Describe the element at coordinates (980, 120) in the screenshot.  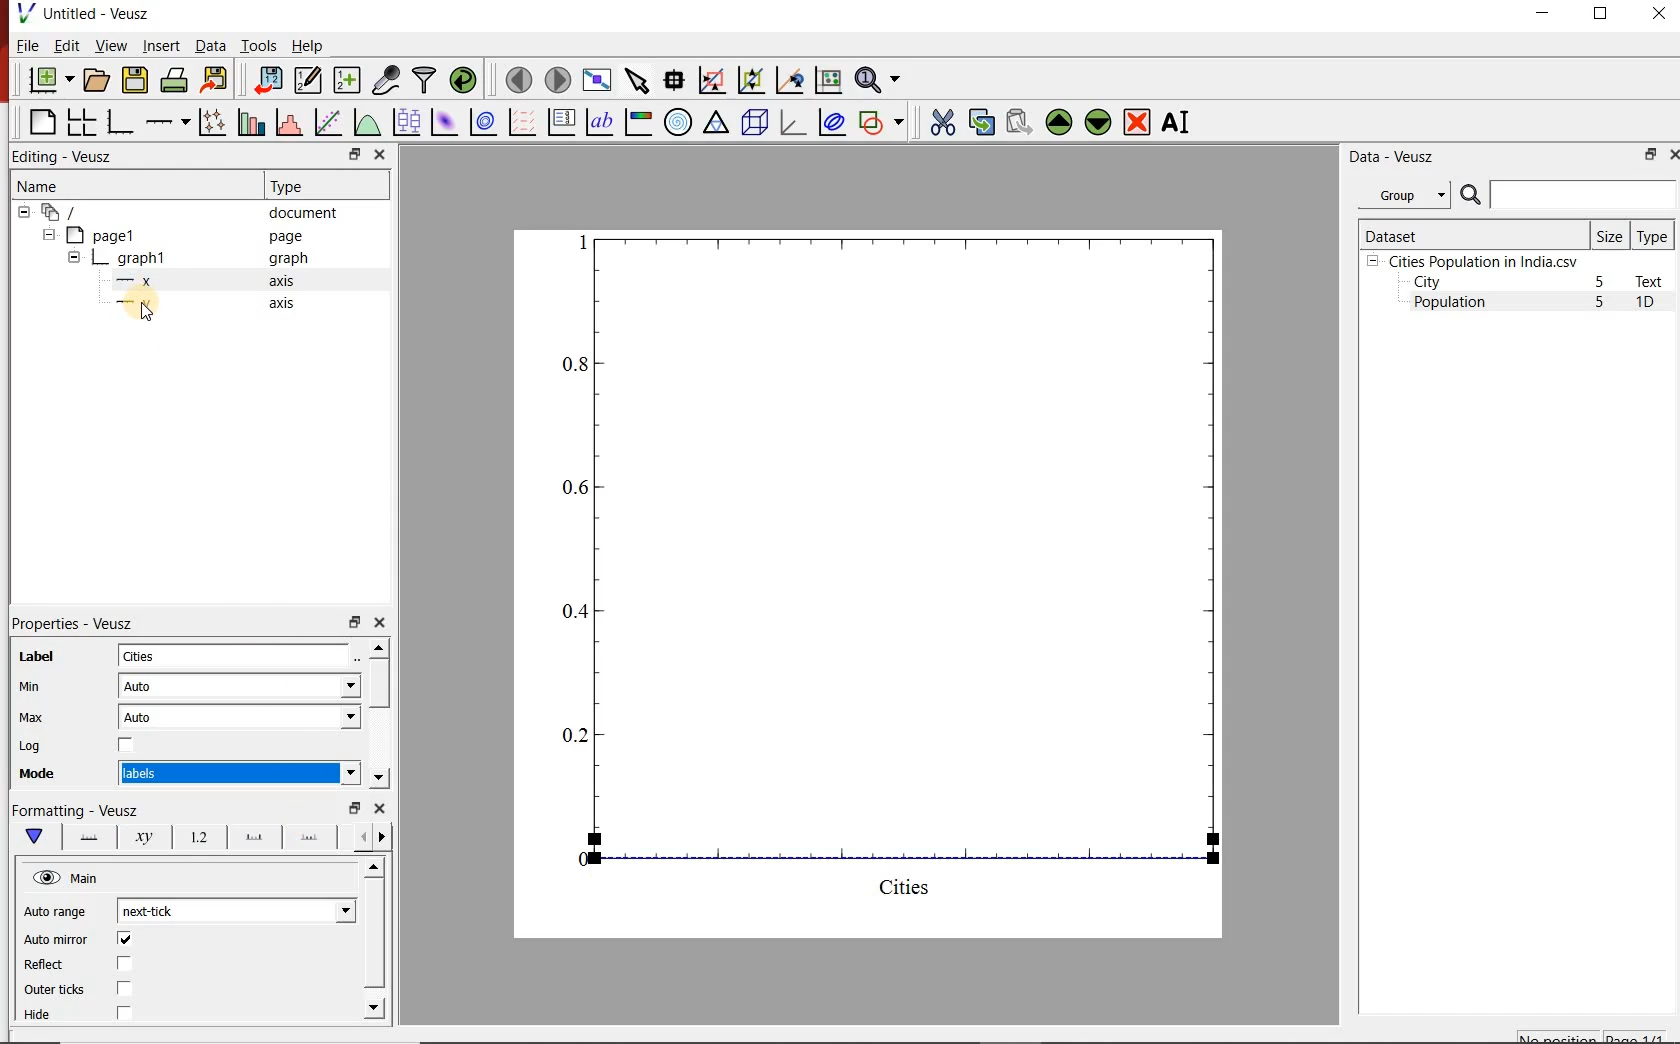
I see `copy the selected widget` at that location.